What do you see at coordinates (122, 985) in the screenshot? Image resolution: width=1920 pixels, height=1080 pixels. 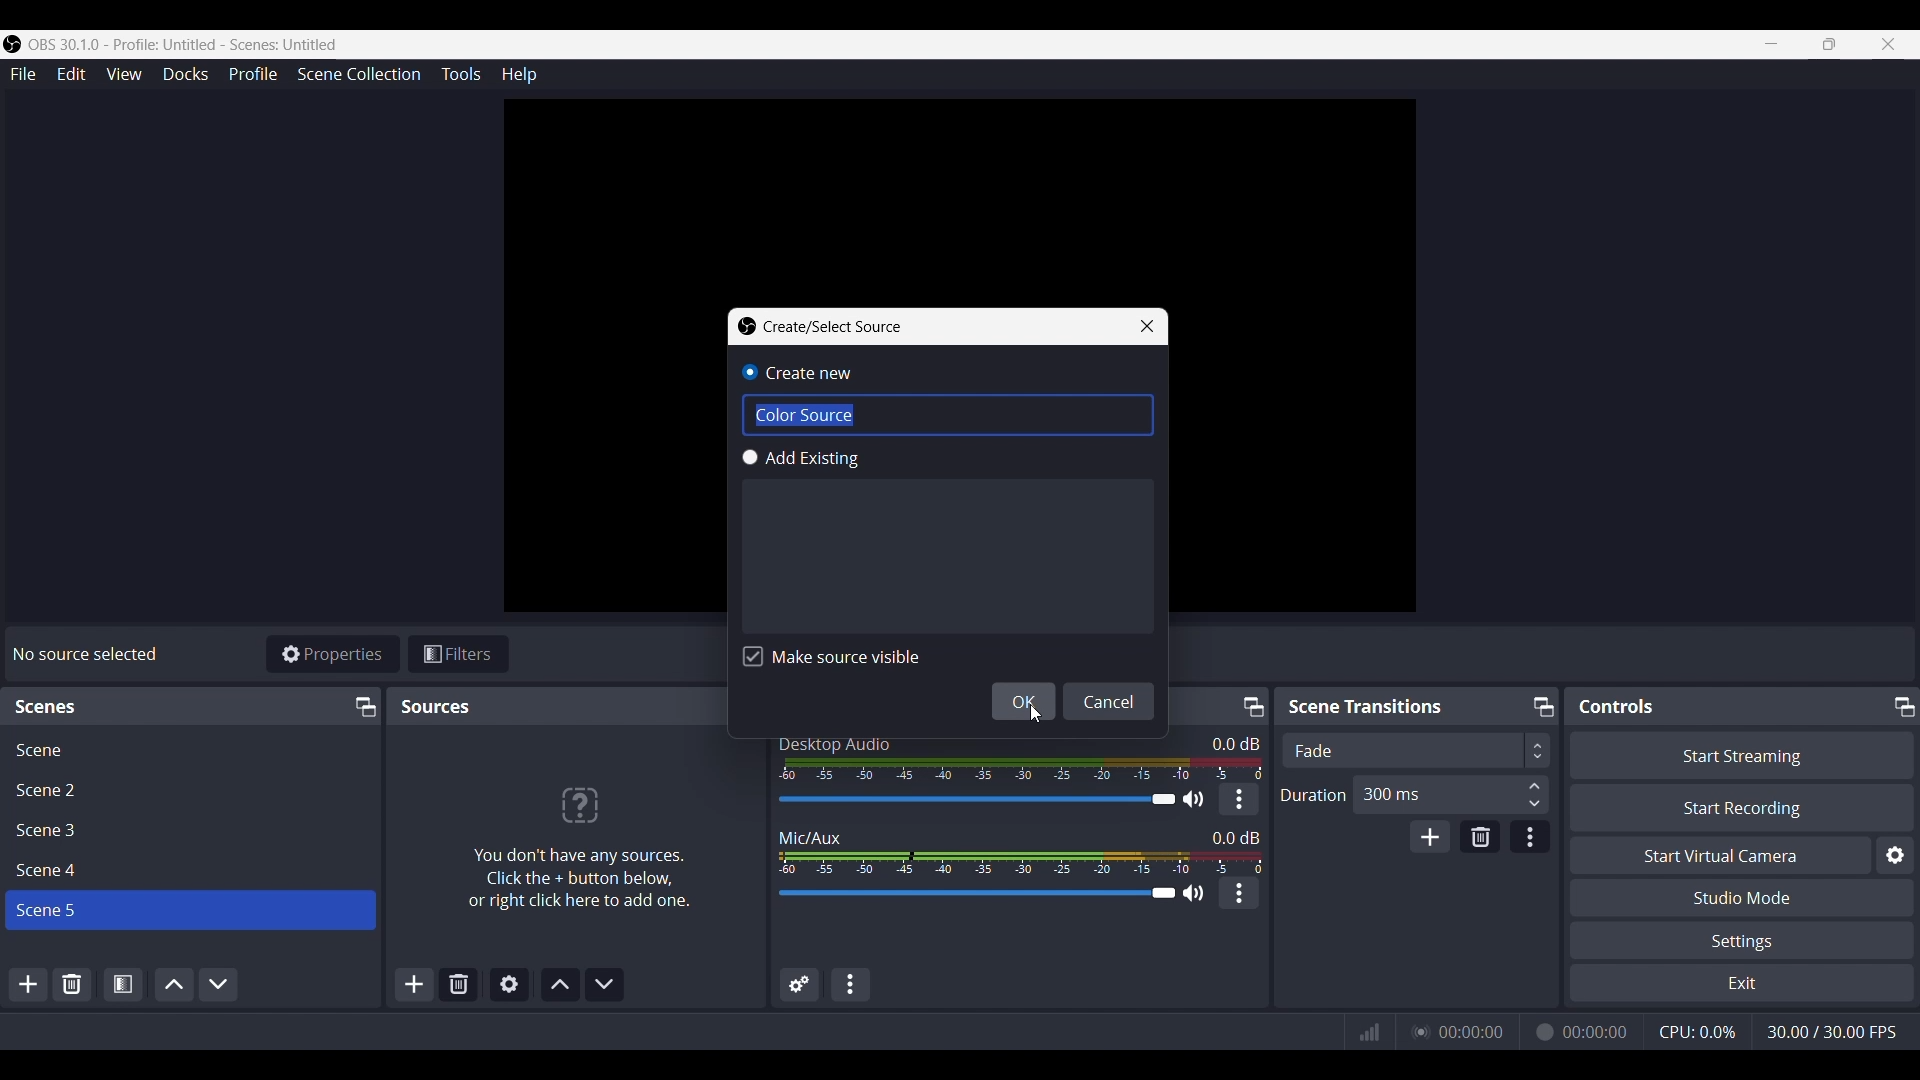 I see `Open Scene Properties` at bounding box center [122, 985].